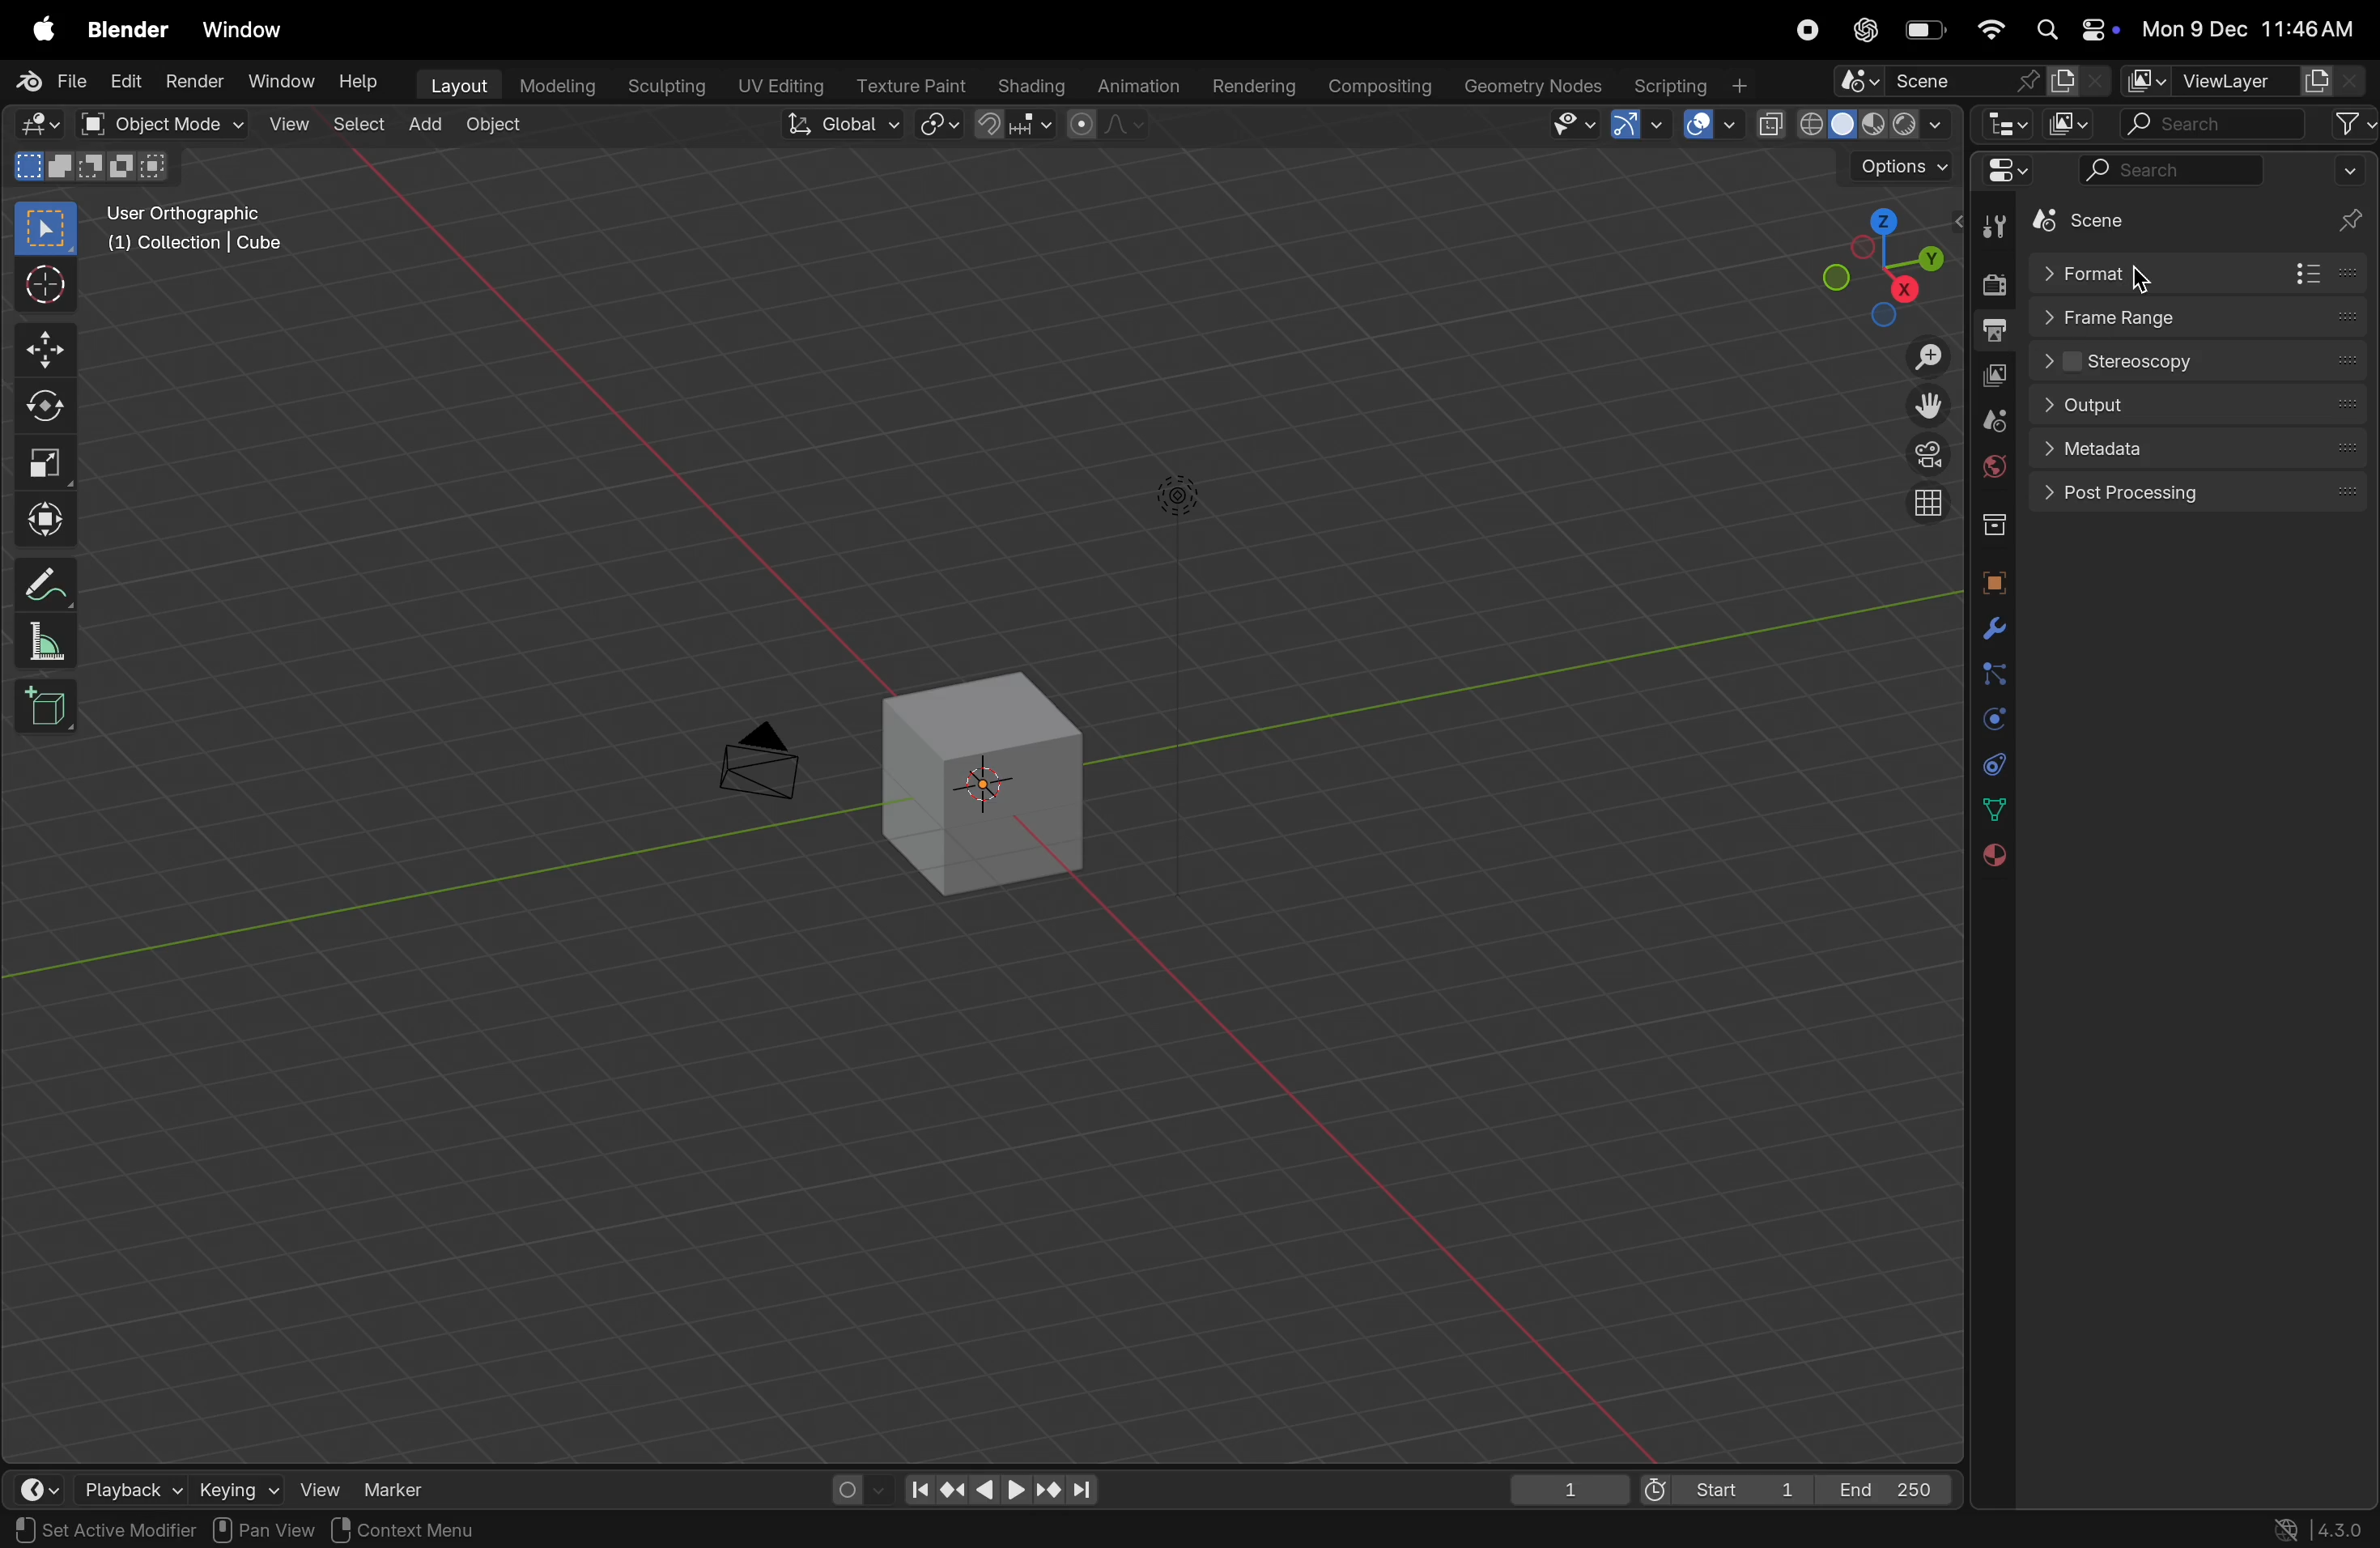 Image resolution: width=2380 pixels, height=1548 pixels. What do you see at coordinates (1994, 471) in the screenshot?
I see `world` at bounding box center [1994, 471].